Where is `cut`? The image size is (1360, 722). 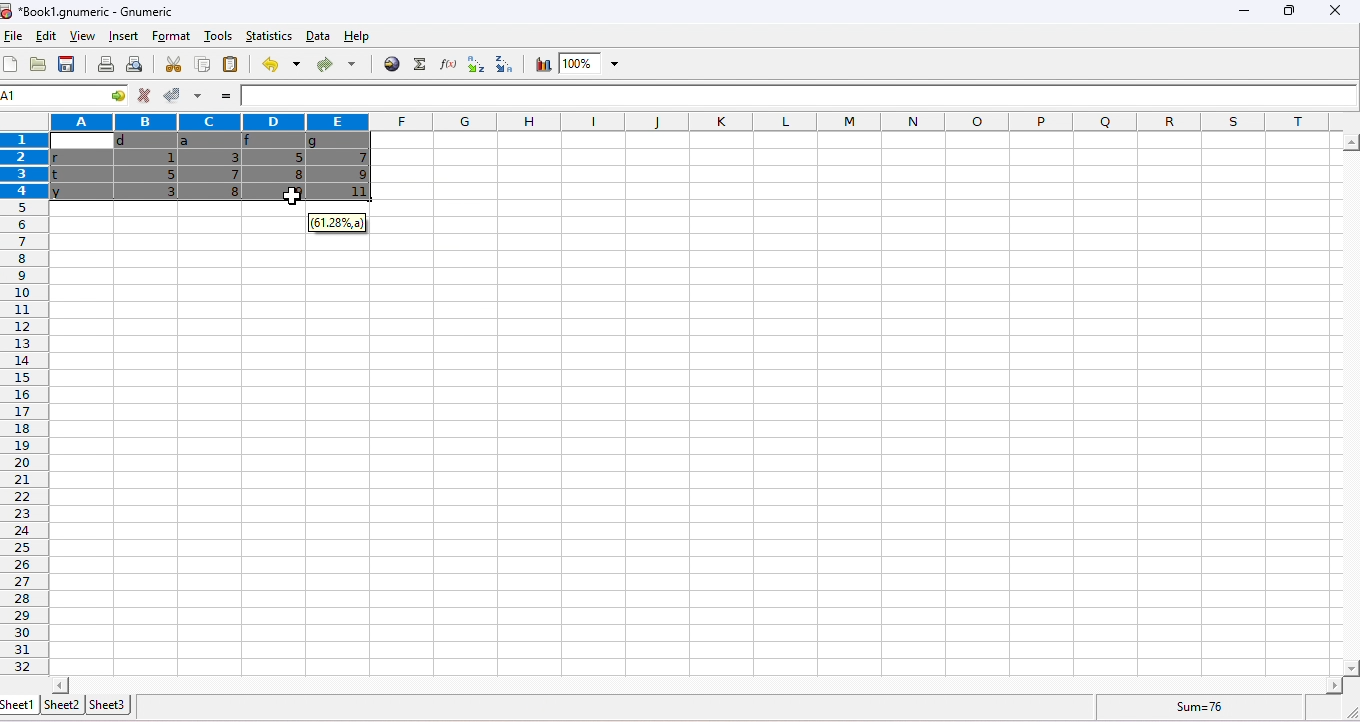 cut is located at coordinates (174, 64).